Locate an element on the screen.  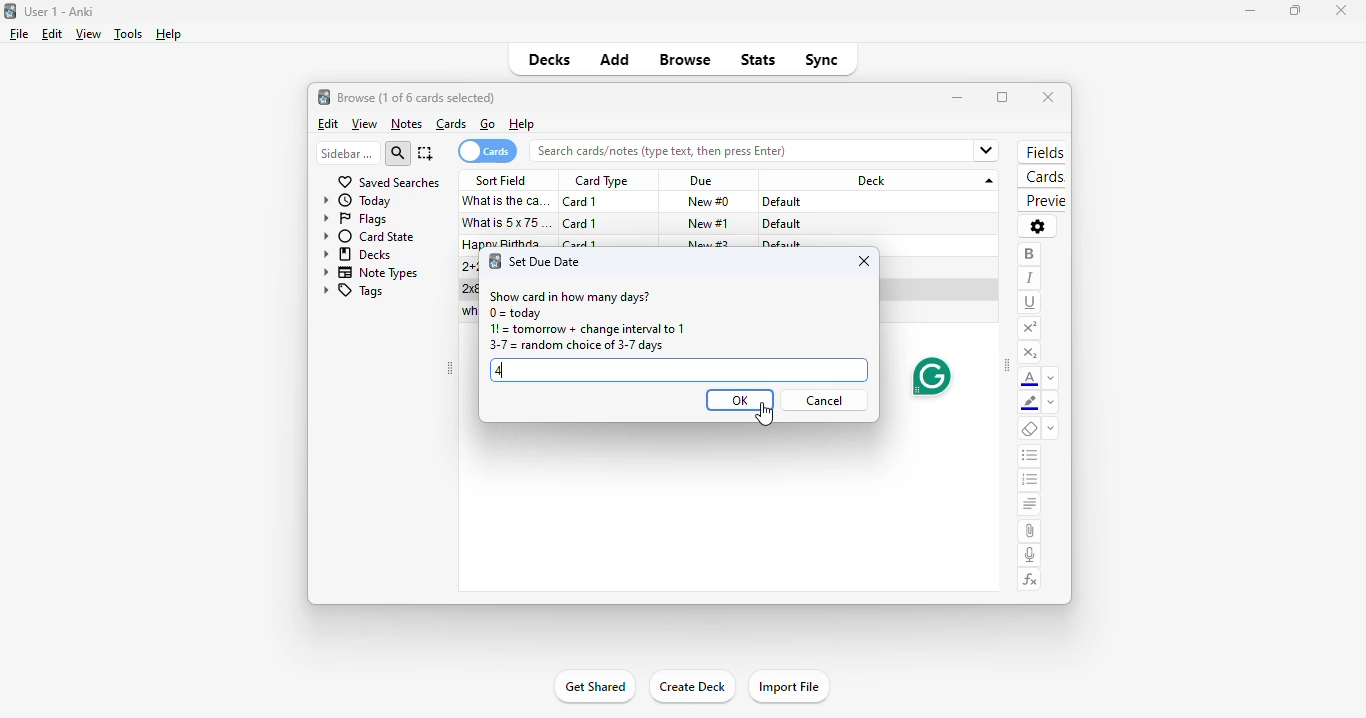
preview is located at coordinates (1042, 201).